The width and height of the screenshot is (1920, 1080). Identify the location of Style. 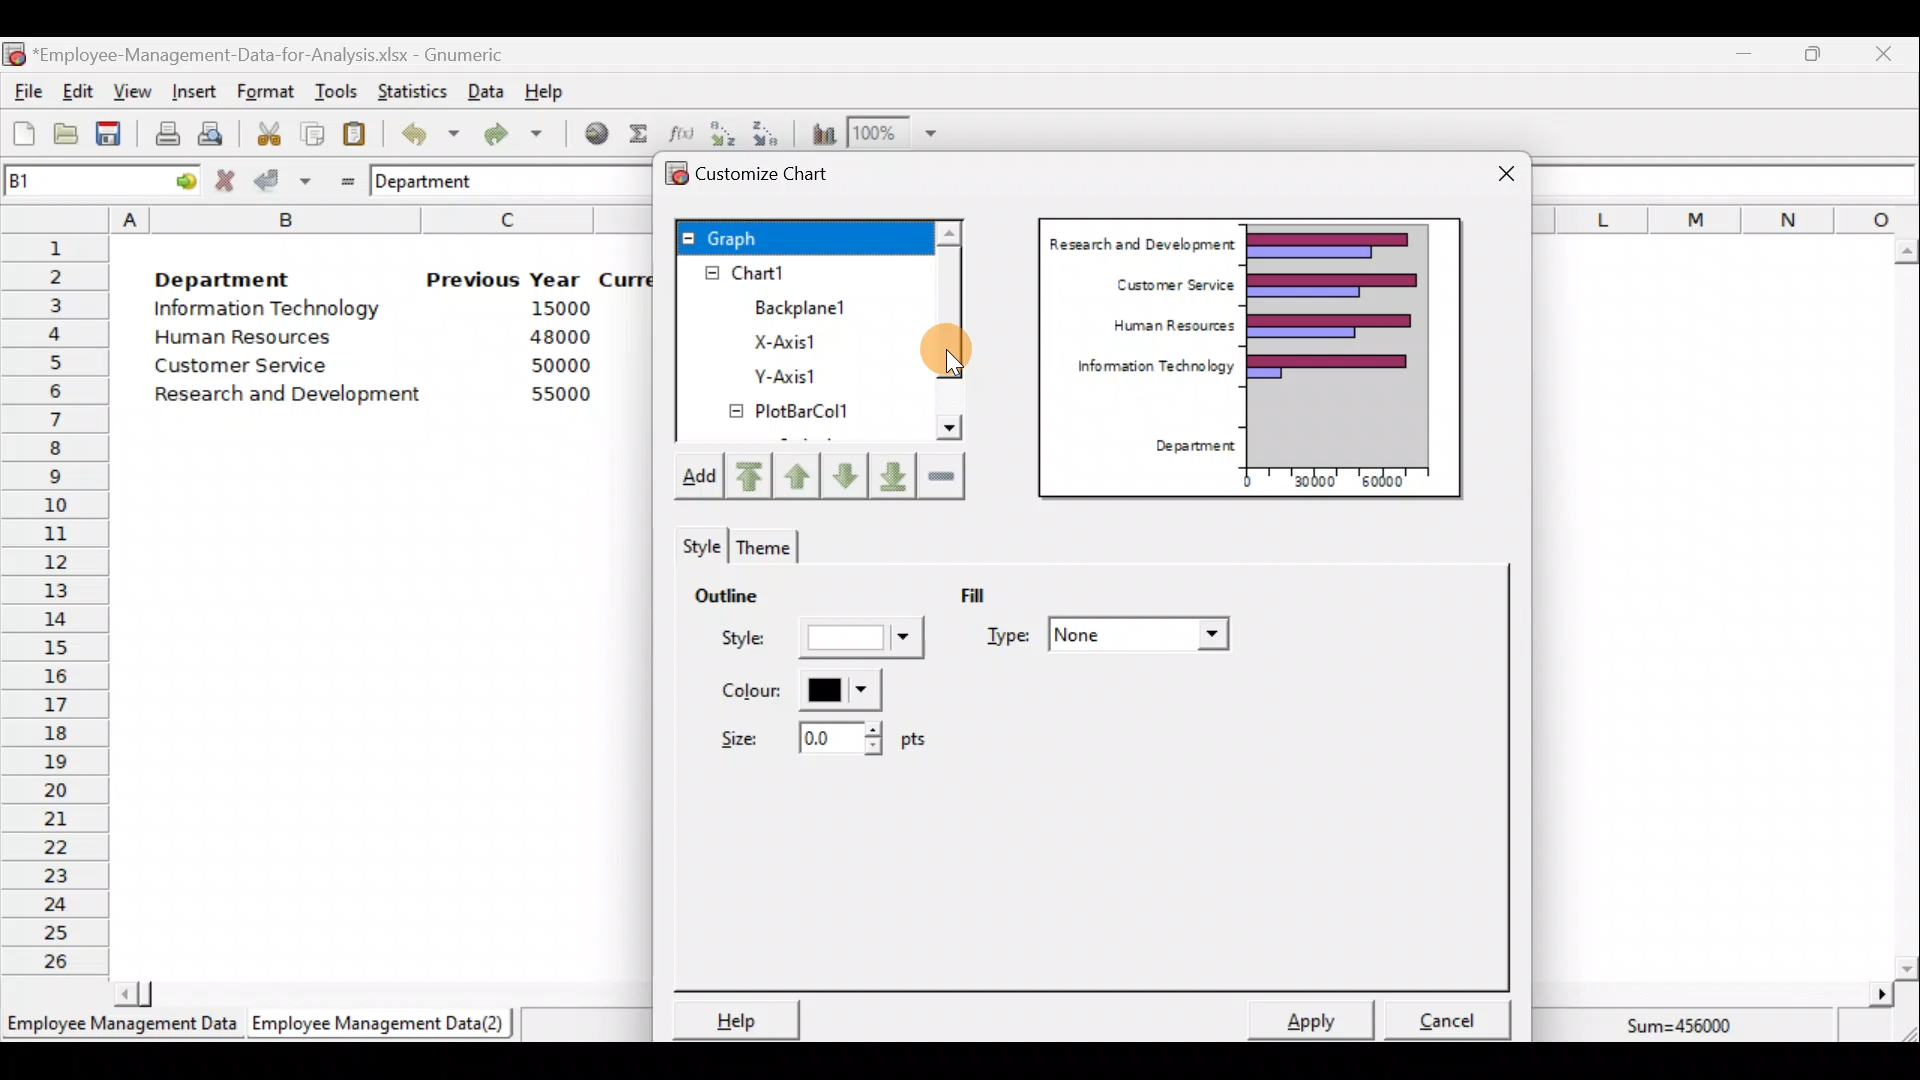
(697, 542).